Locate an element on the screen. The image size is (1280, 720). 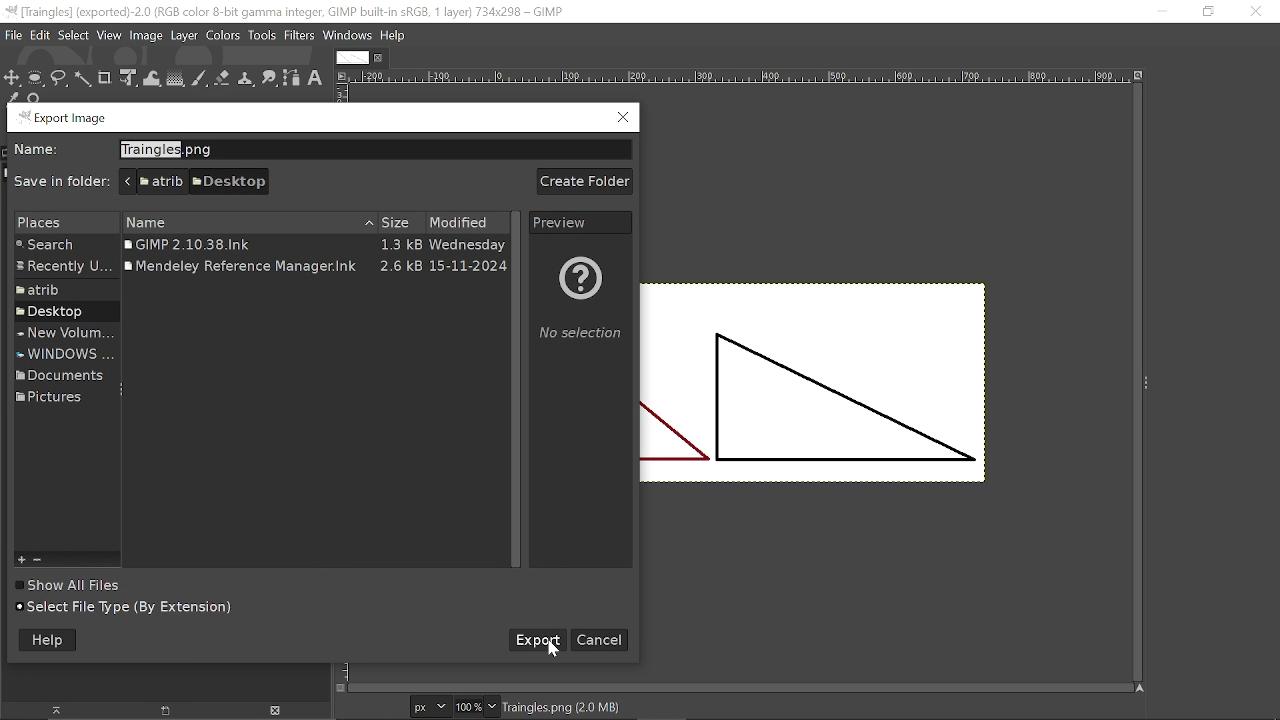
Minimize is located at coordinates (1159, 12).